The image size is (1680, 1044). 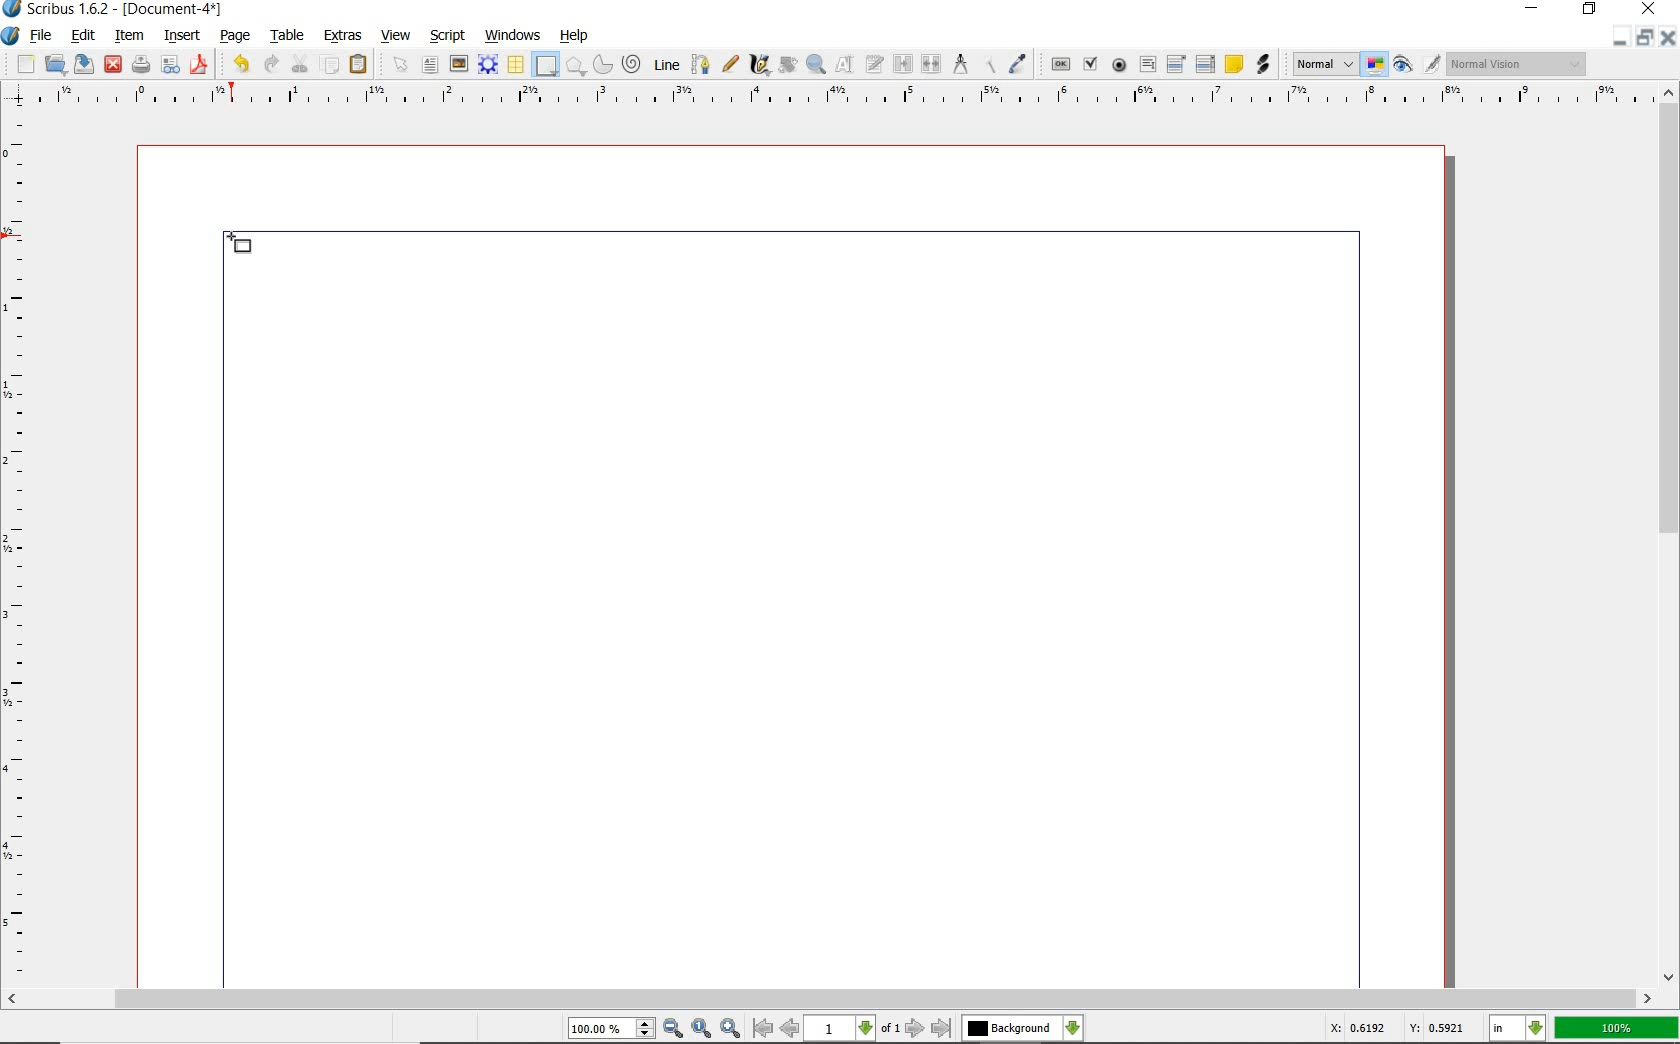 What do you see at coordinates (1417, 66) in the screenshot?
I see `preview mode` at bounding box center [1417, 66].